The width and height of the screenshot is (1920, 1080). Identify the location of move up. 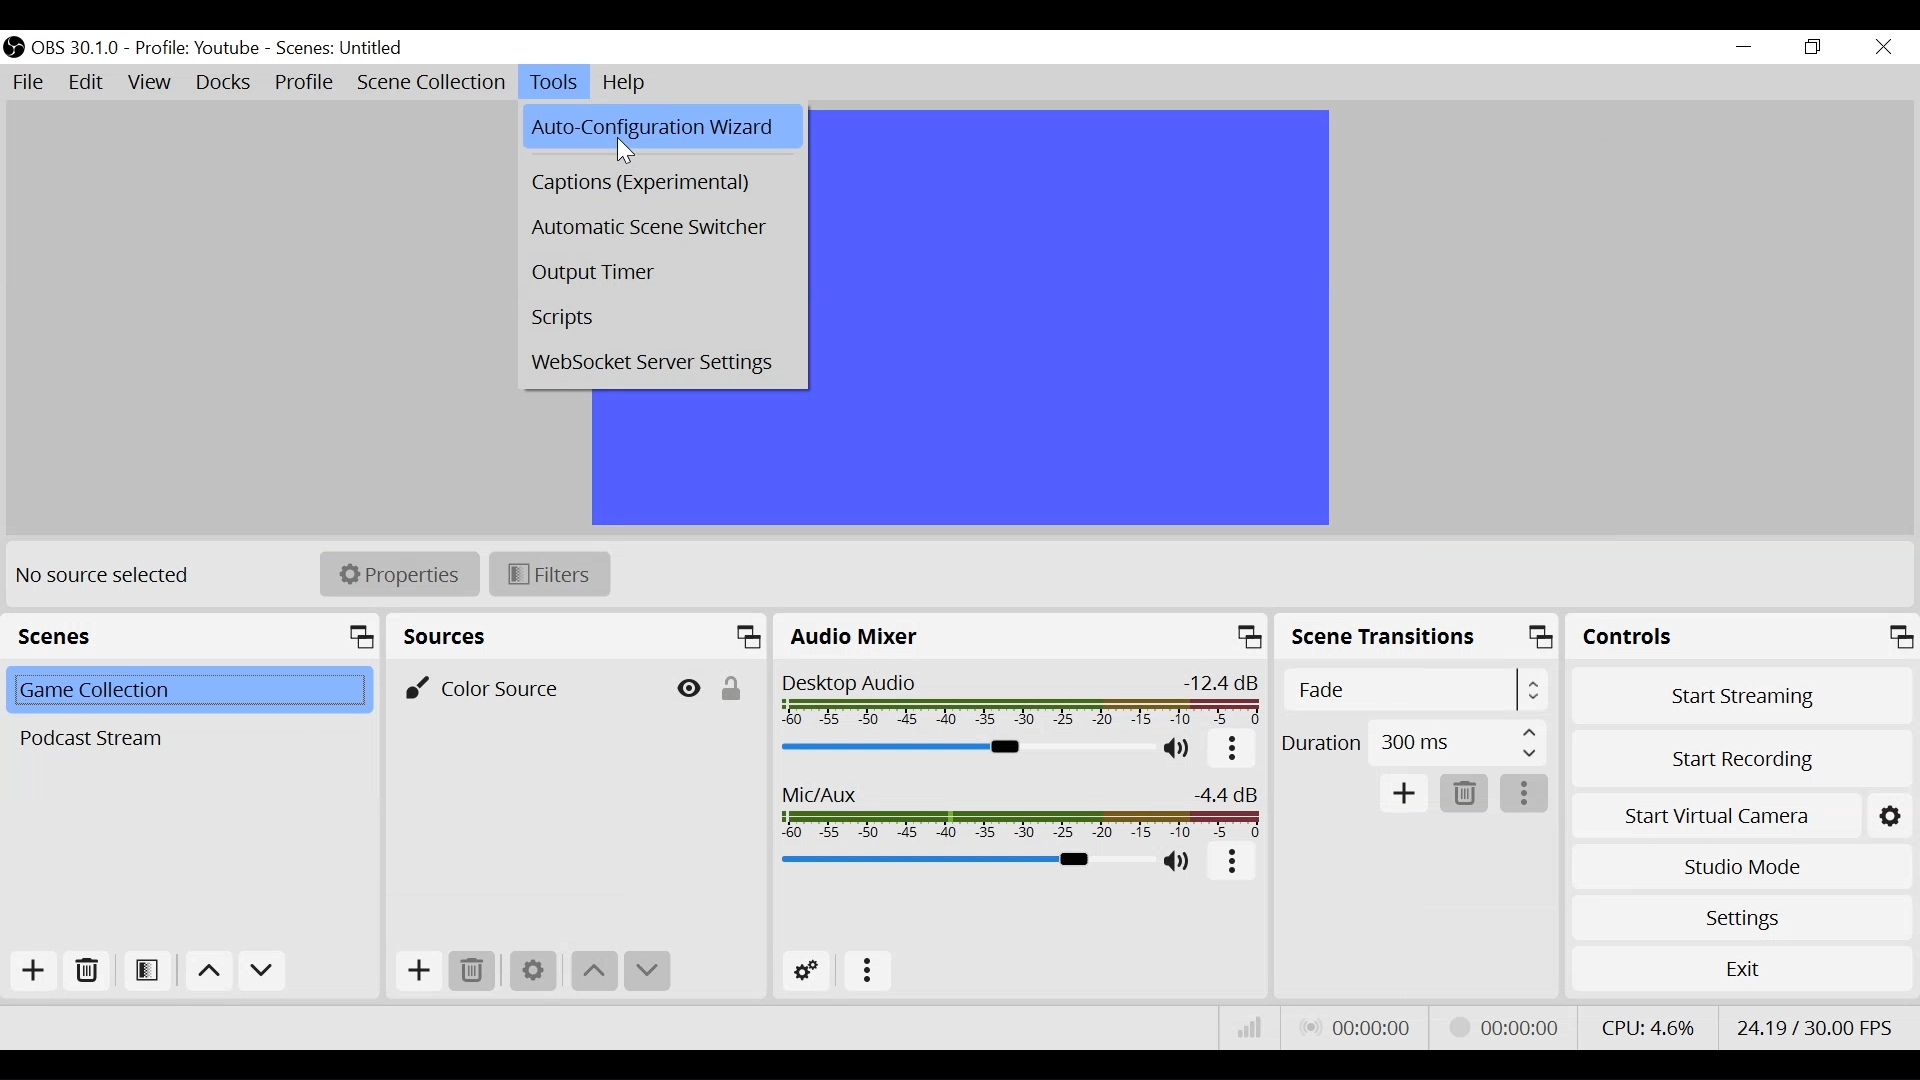
(596, 973).